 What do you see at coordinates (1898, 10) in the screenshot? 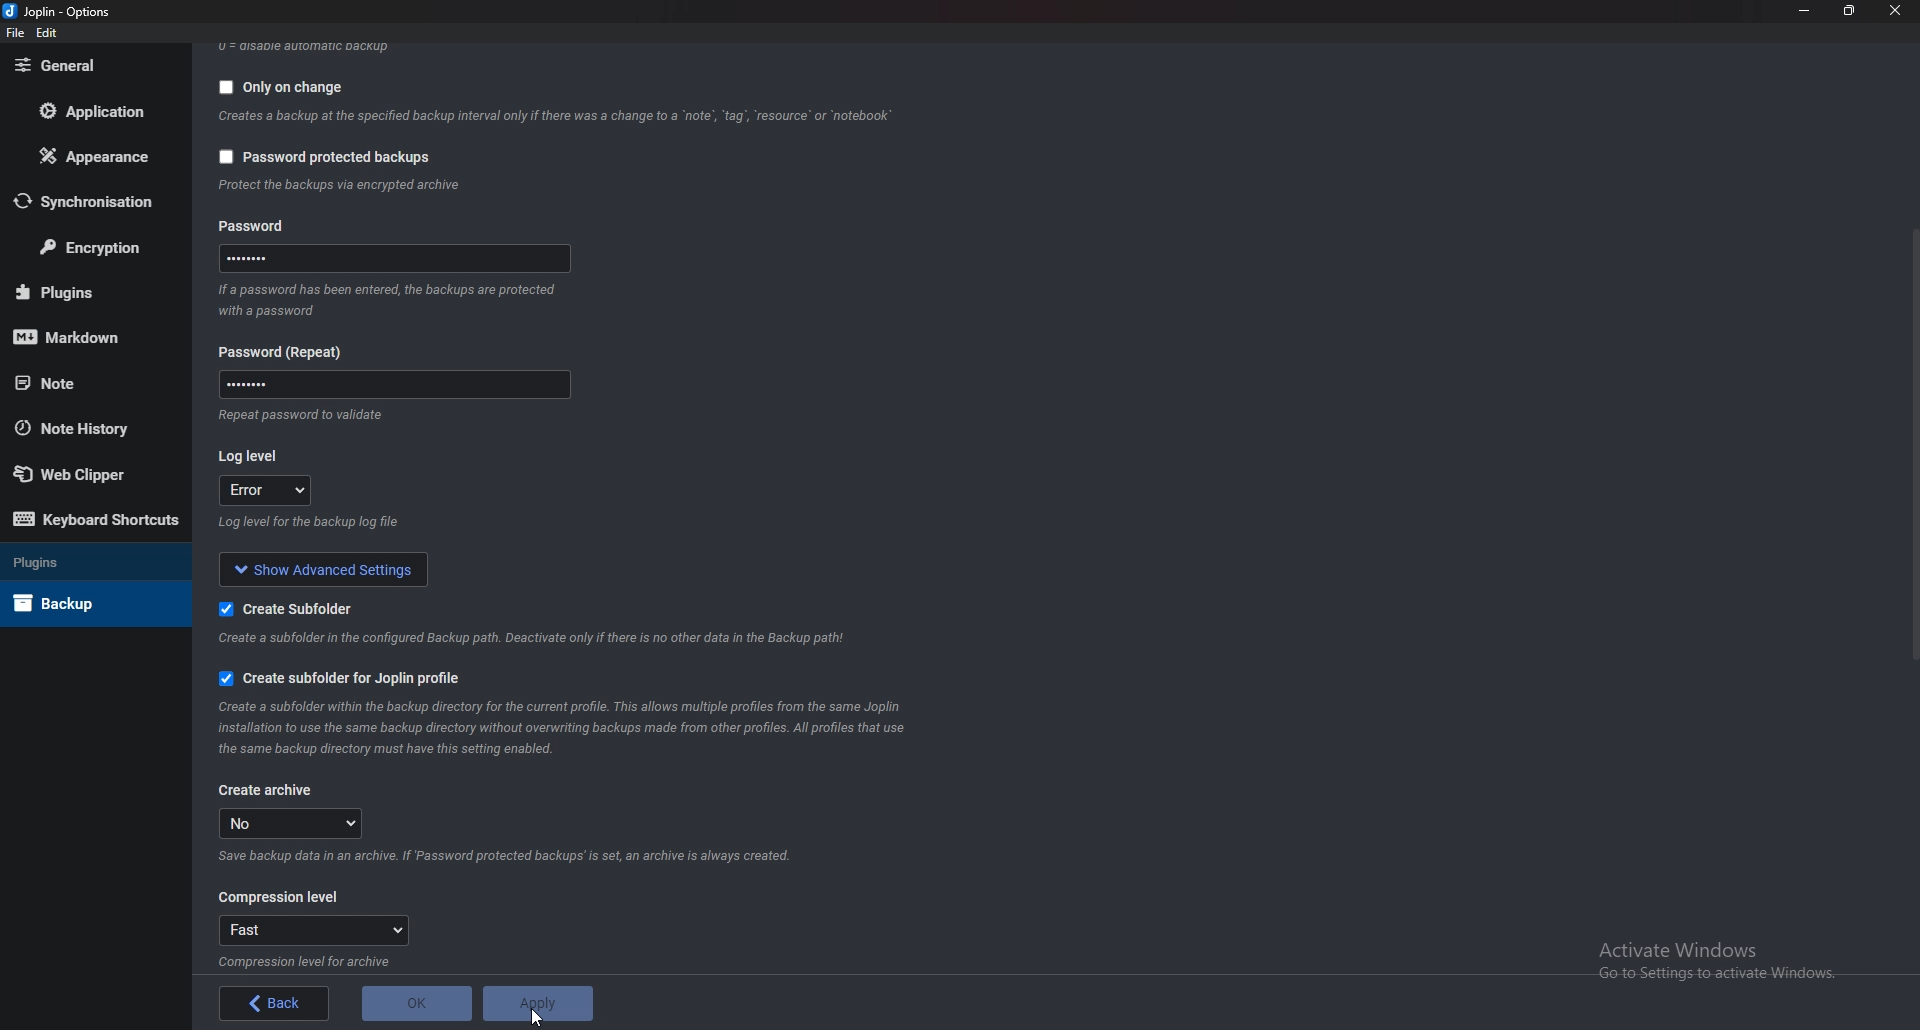
I see `close` at bounding box center [1898, 10].